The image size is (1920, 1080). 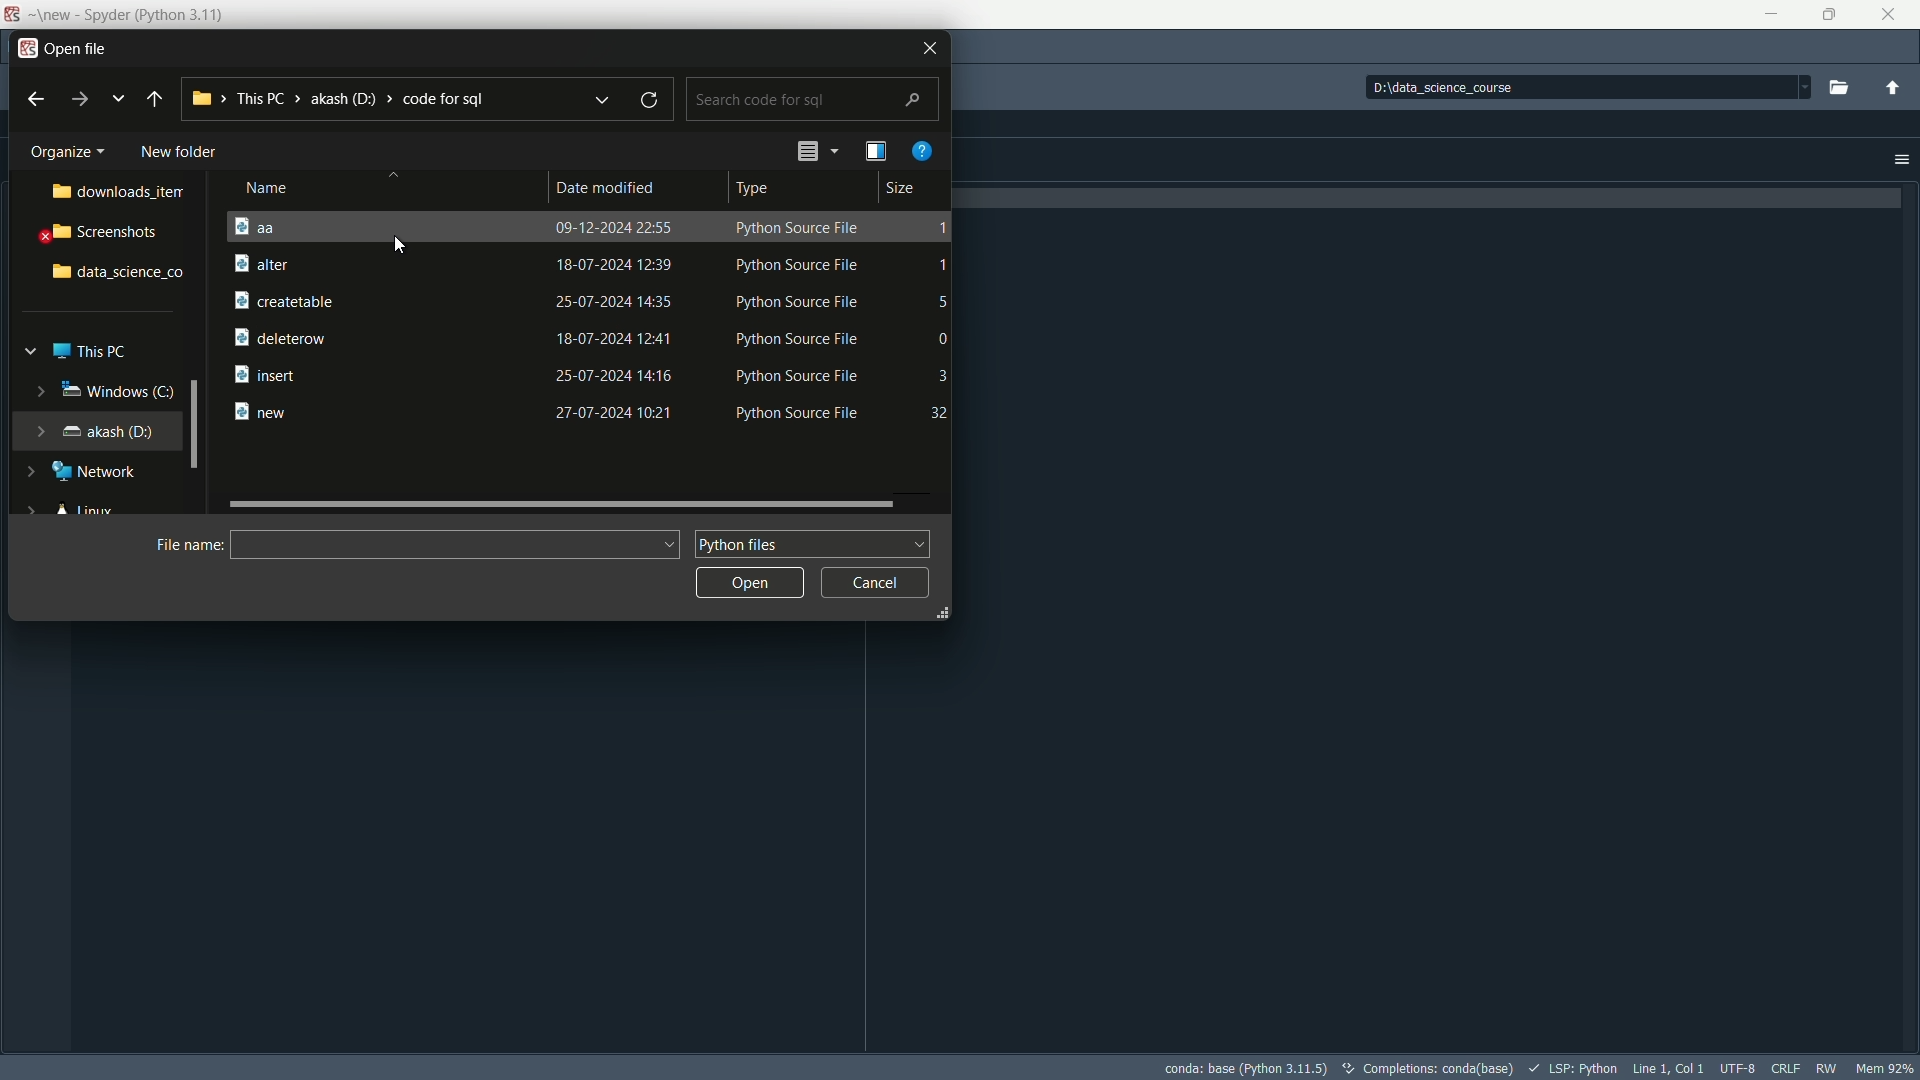 I want to click on browse a working directory, so click(x=1836, y=86).